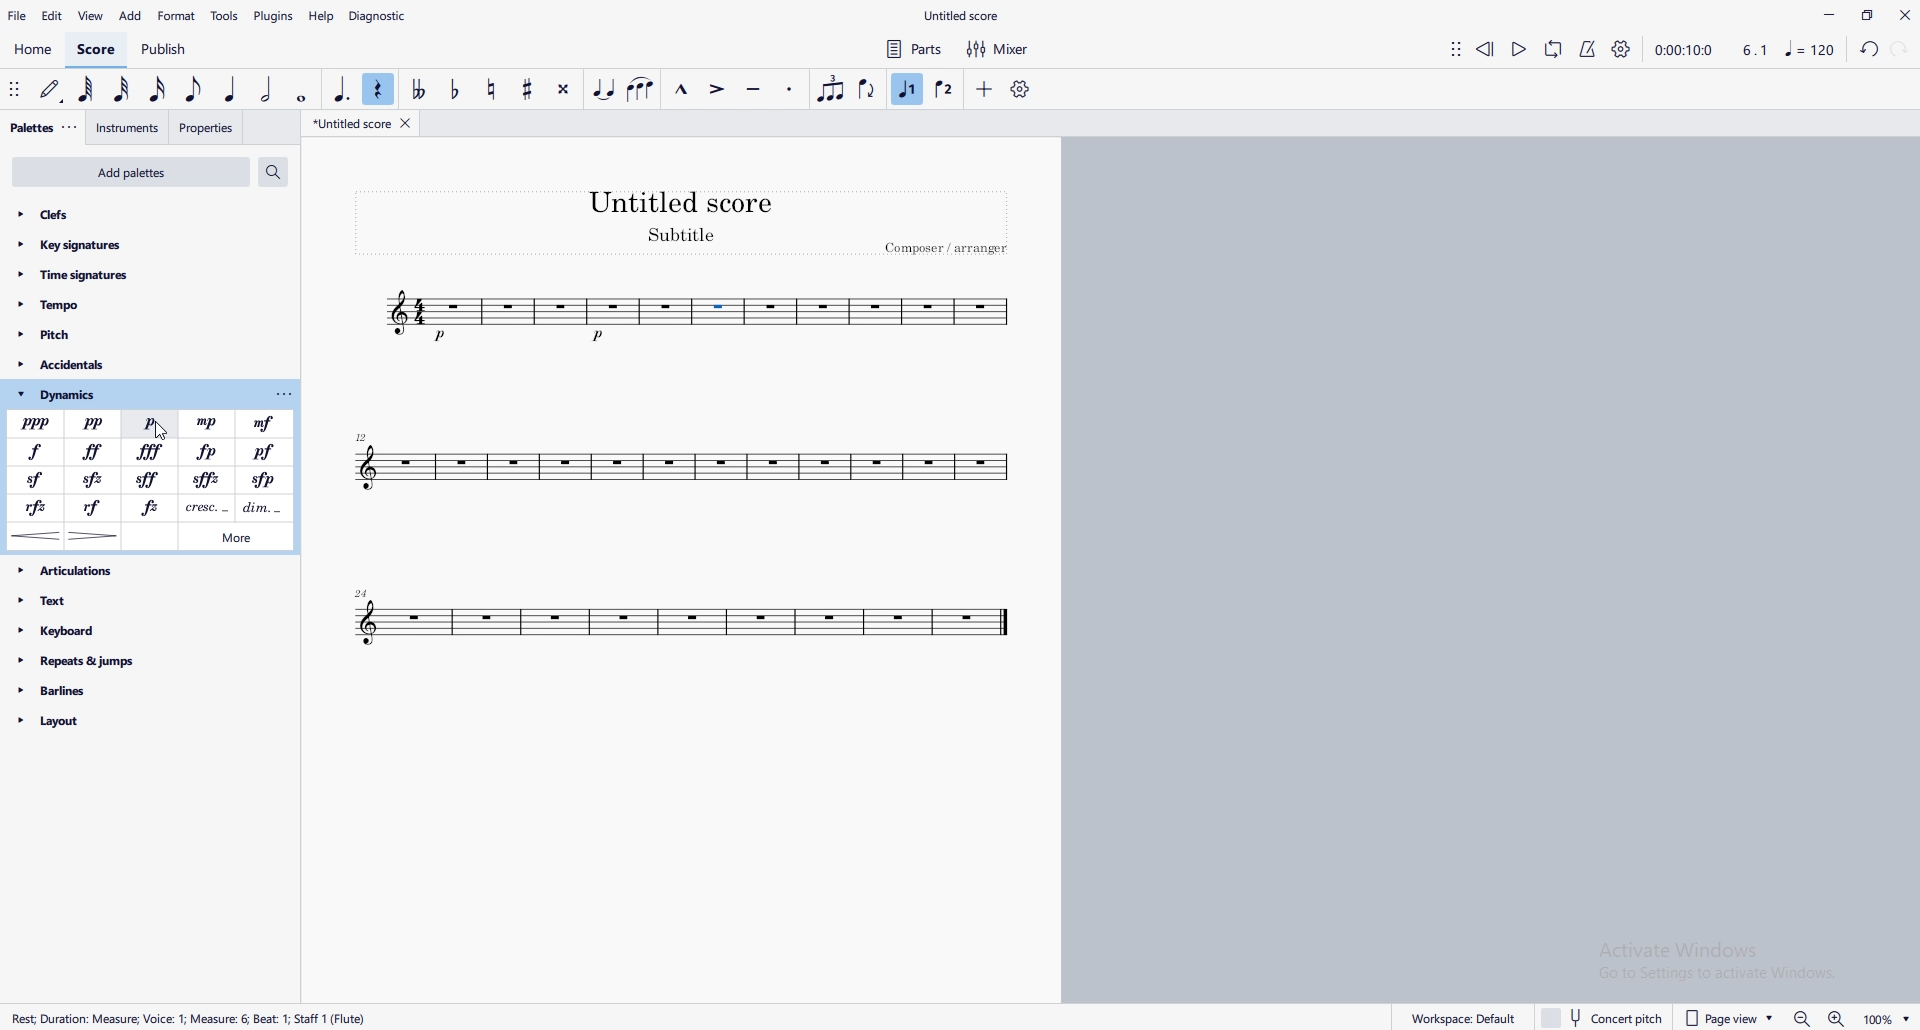 Image resolution: width=1920 pixels, height=1030 pixels. Describe the element at coordinates (1684, 48) in the screenshot. I see `time` at that location.